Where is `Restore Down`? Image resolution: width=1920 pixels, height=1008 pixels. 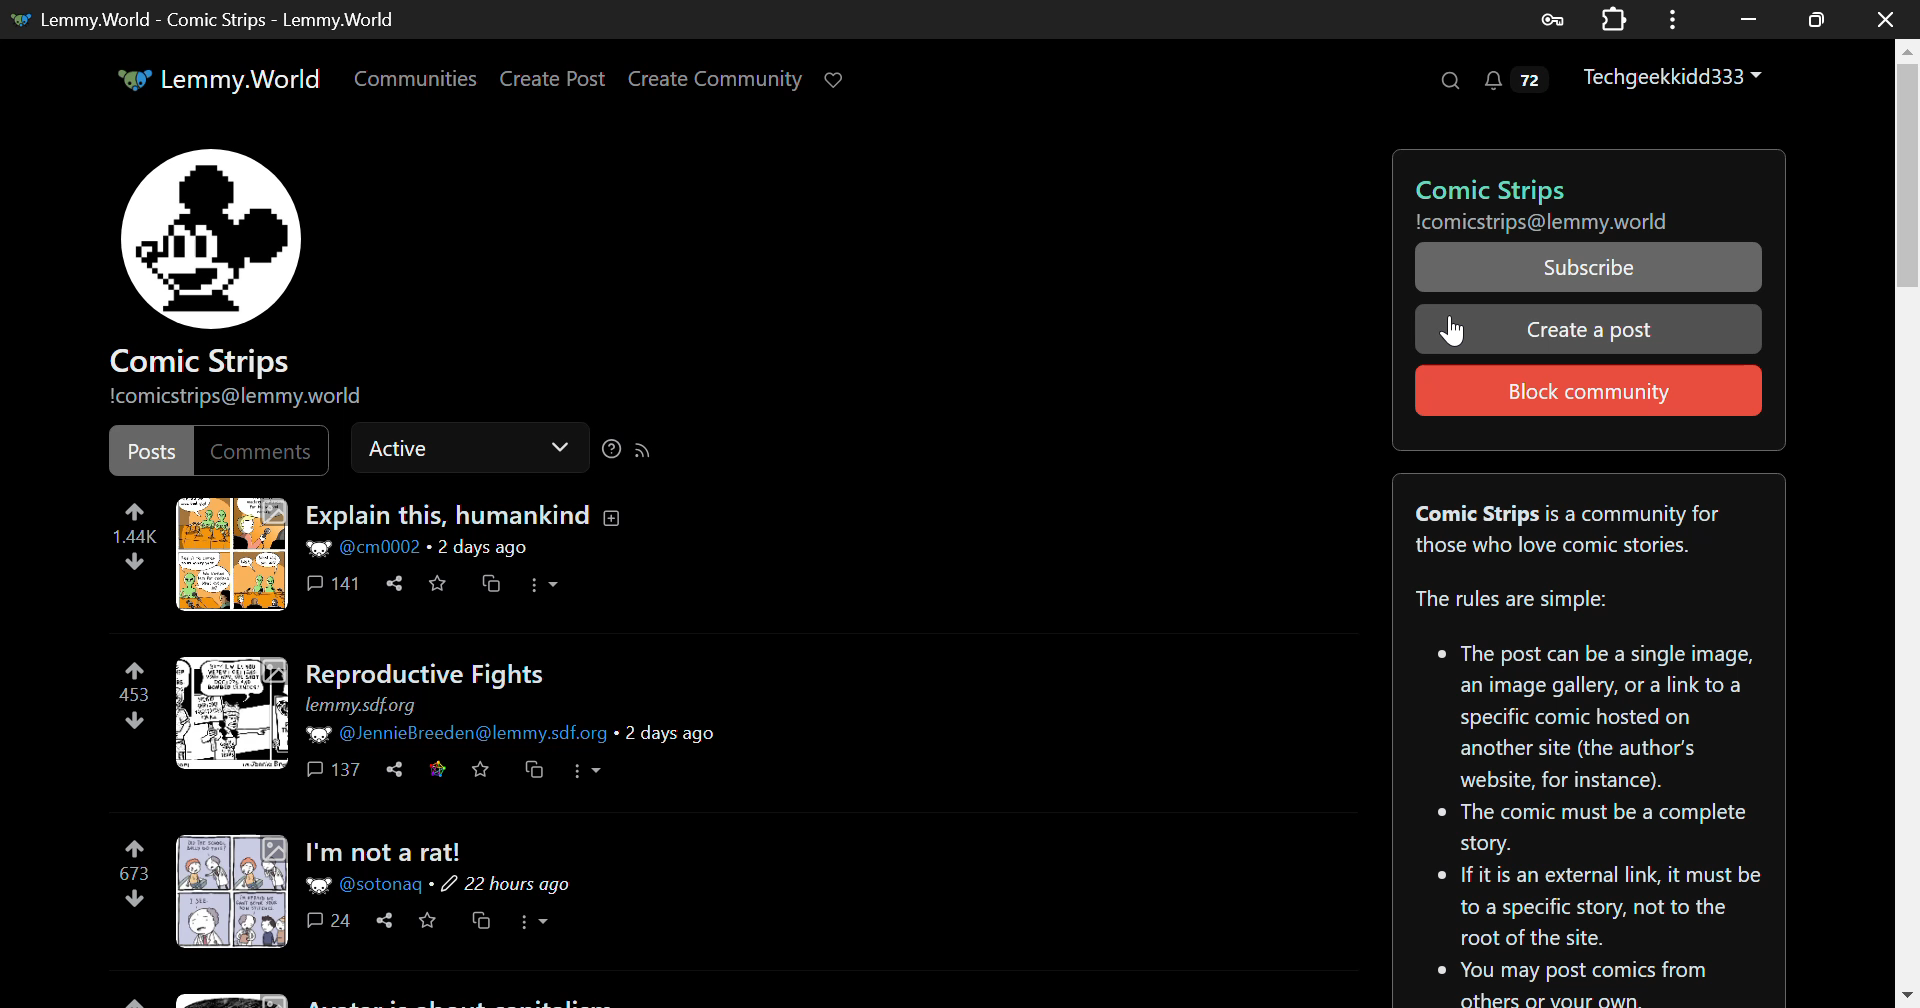 Restore Down is located at coordinates (1750, 17).